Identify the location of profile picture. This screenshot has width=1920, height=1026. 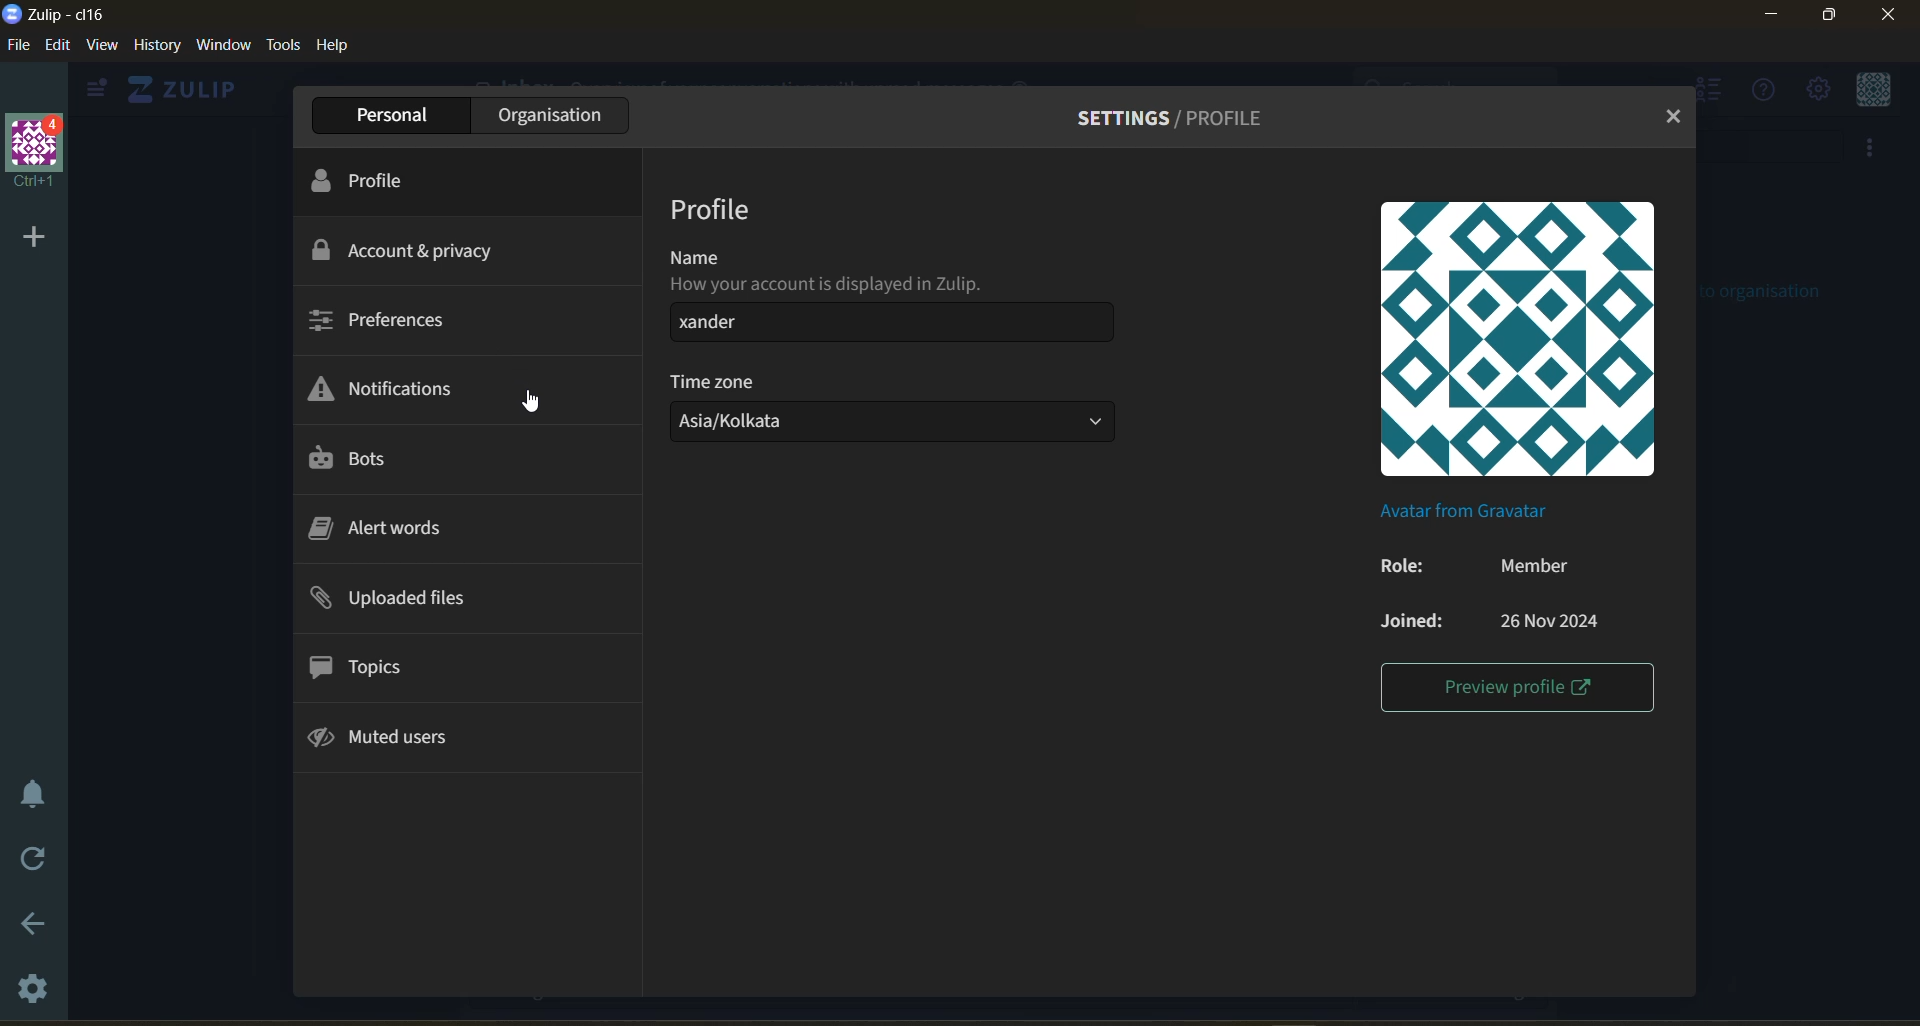
(1519, 336).